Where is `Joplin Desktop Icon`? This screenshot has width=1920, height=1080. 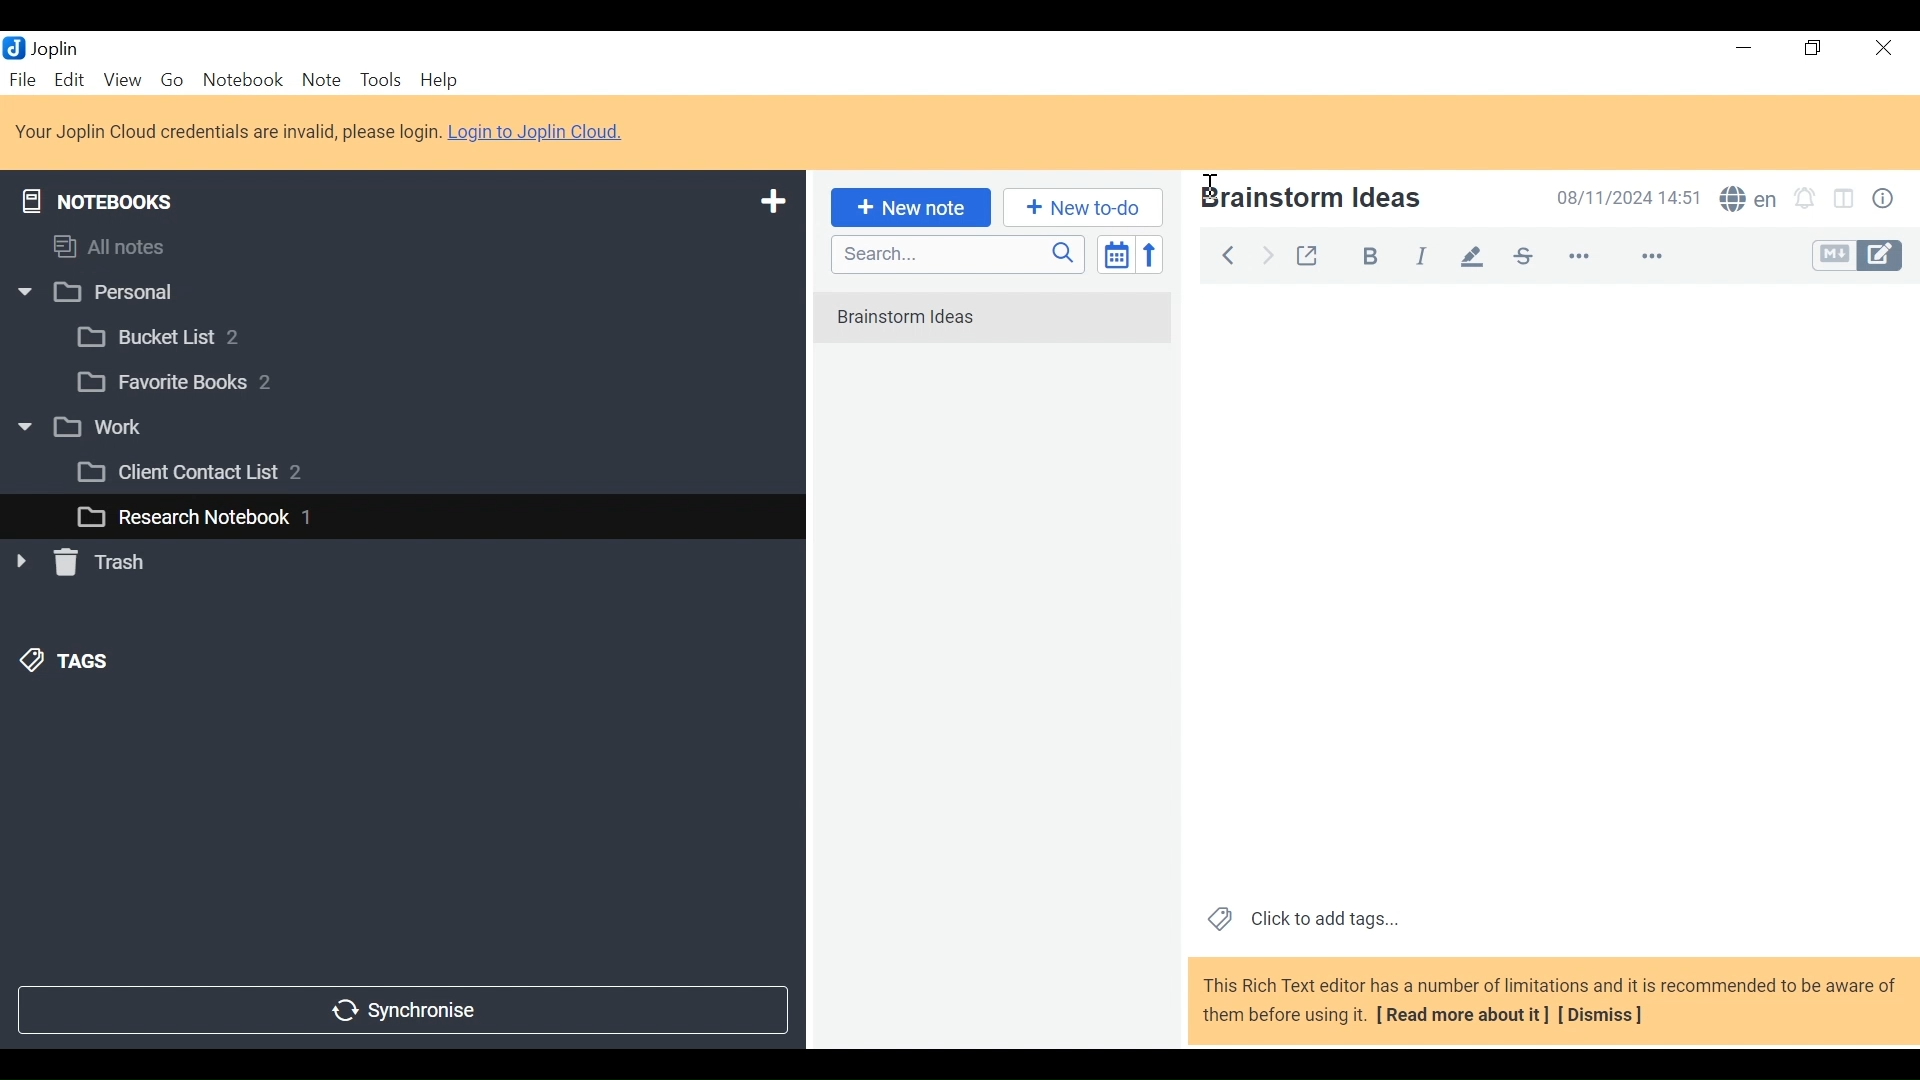
Joplin Desktop Icon is located at coordinates (52, 47).